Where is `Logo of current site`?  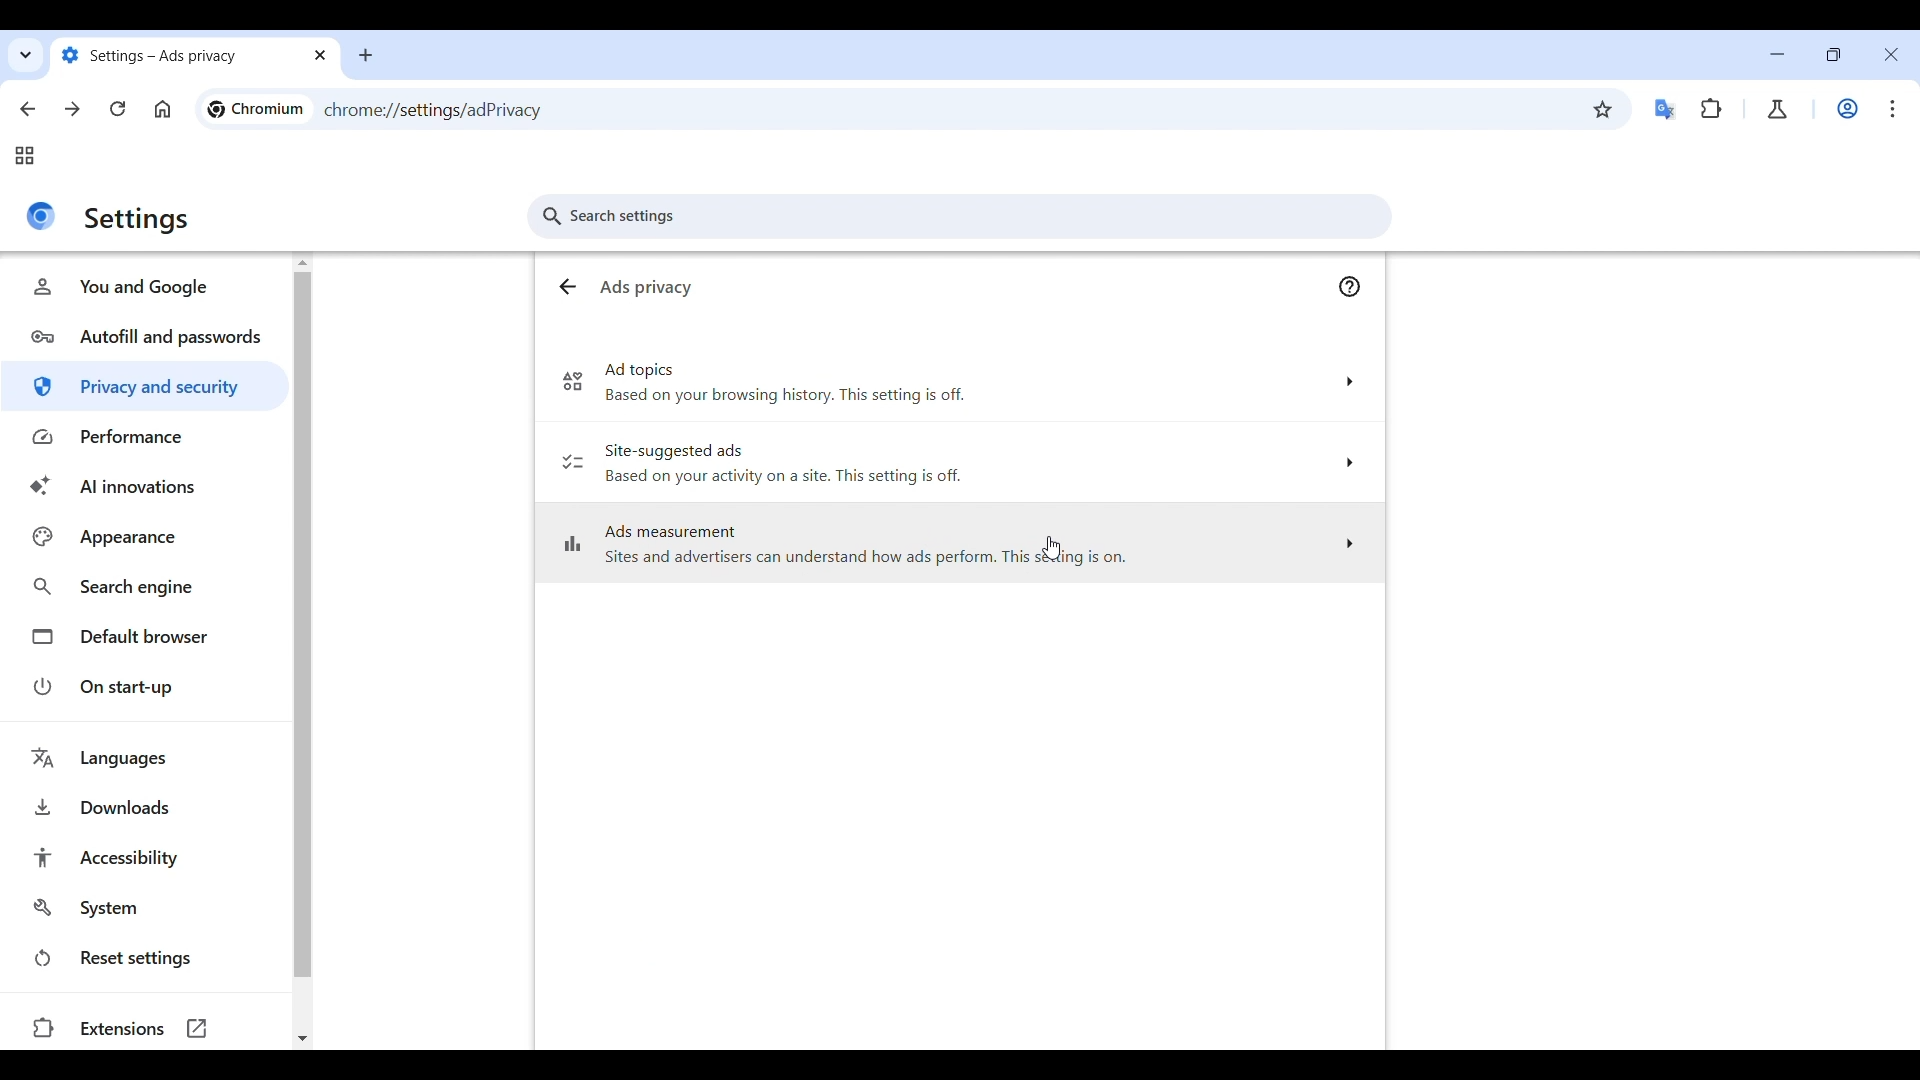
Logo of current site is located at coordinates (41, 216).